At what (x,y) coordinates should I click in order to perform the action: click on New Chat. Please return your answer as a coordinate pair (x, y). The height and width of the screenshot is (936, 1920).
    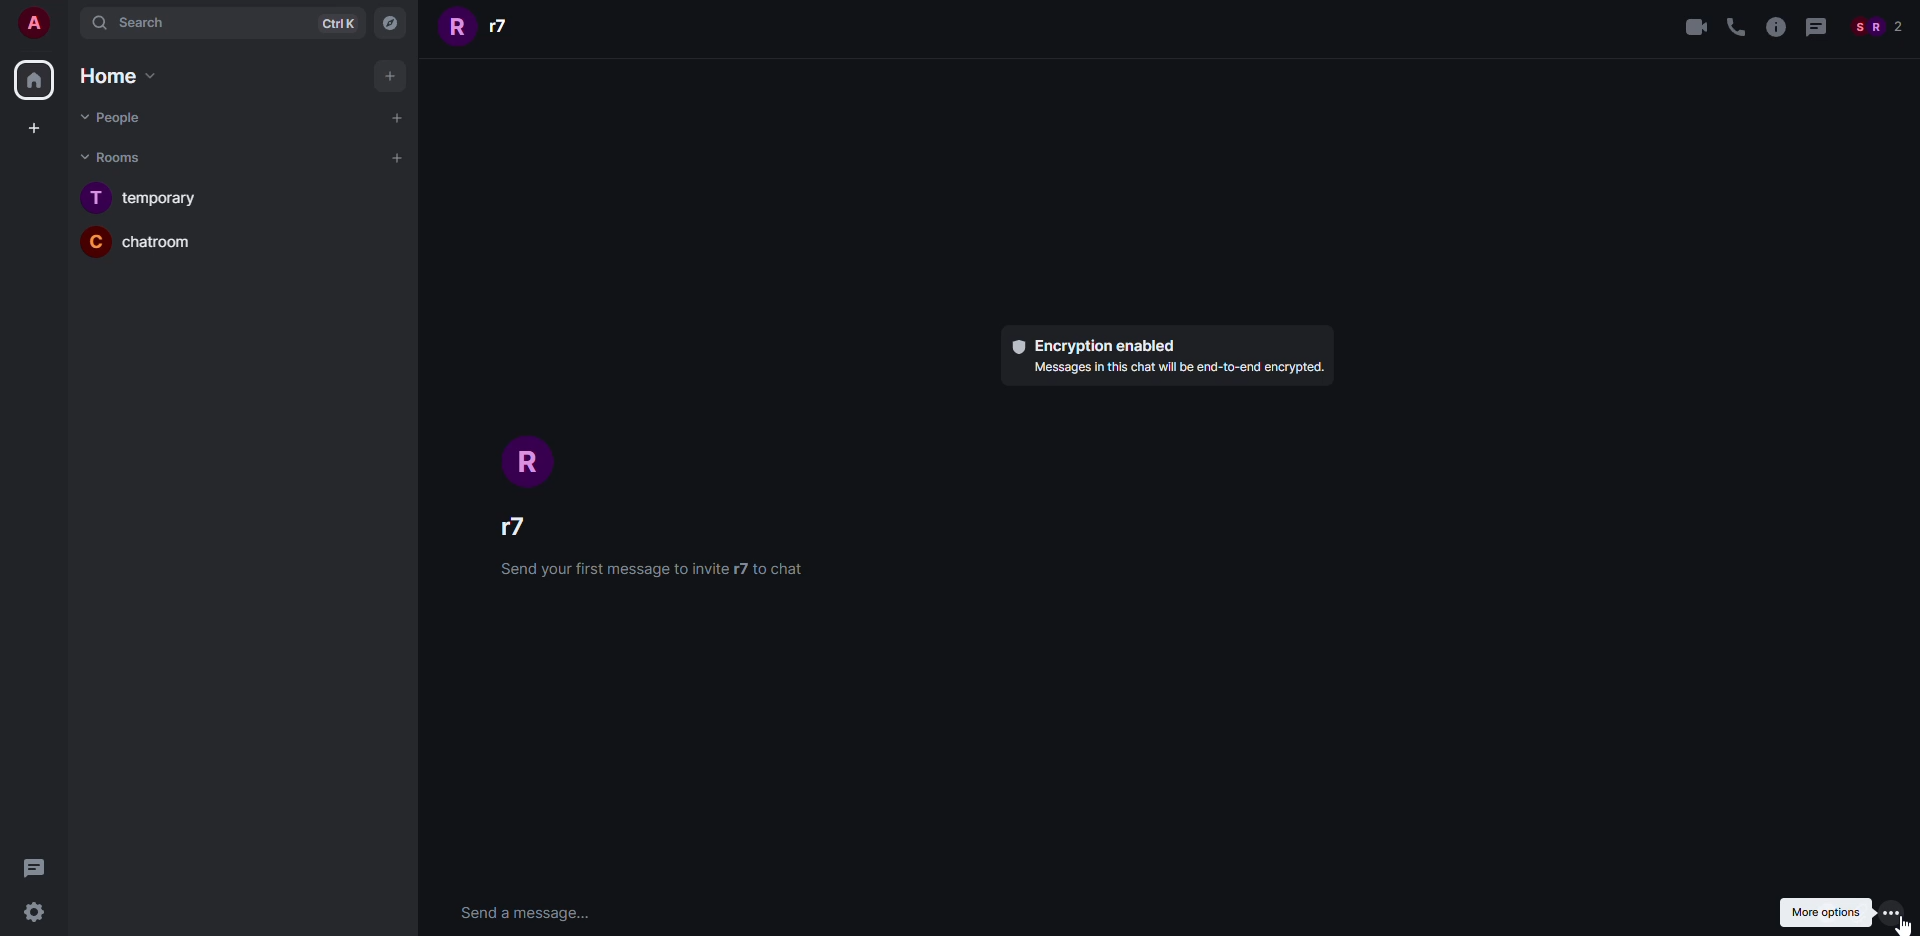
    Looking at the image, I should click on (398, 118).